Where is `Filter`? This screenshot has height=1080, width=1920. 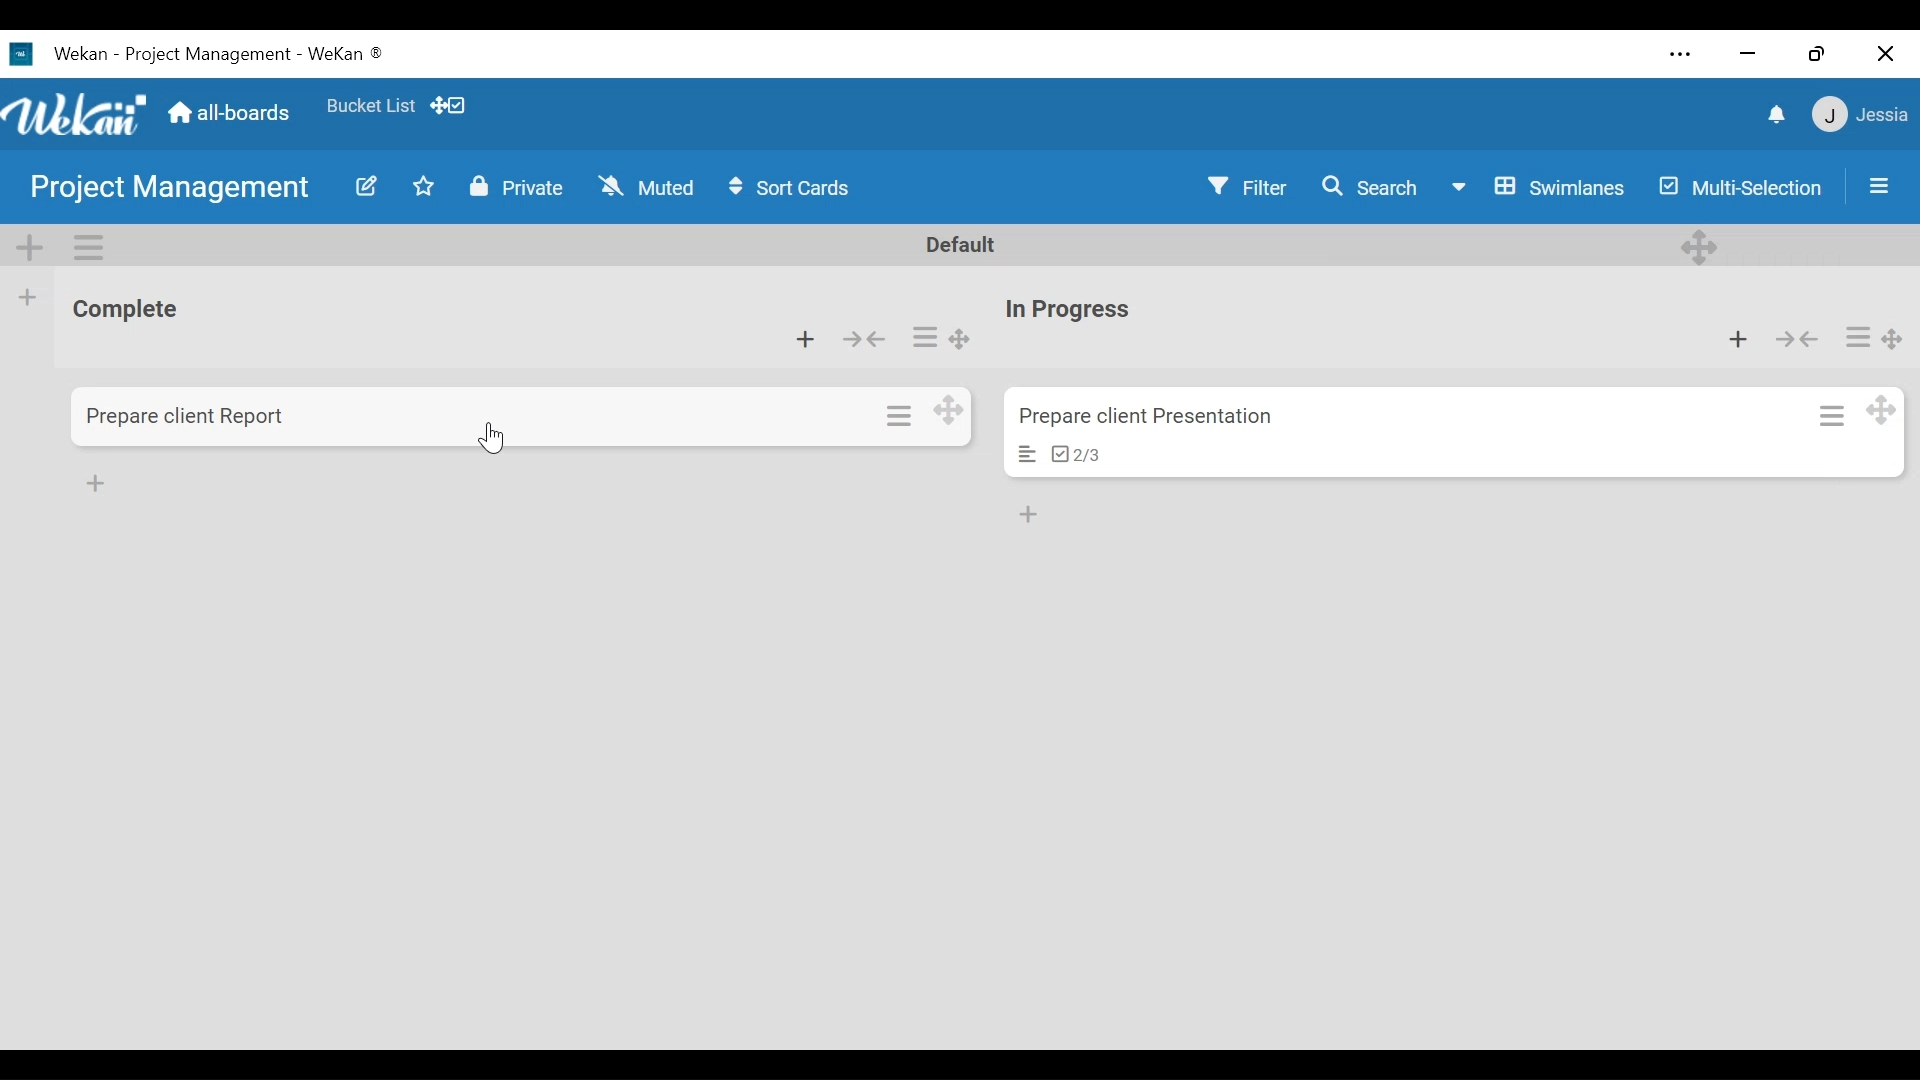
Filter is located at coordinates (1243, 186).